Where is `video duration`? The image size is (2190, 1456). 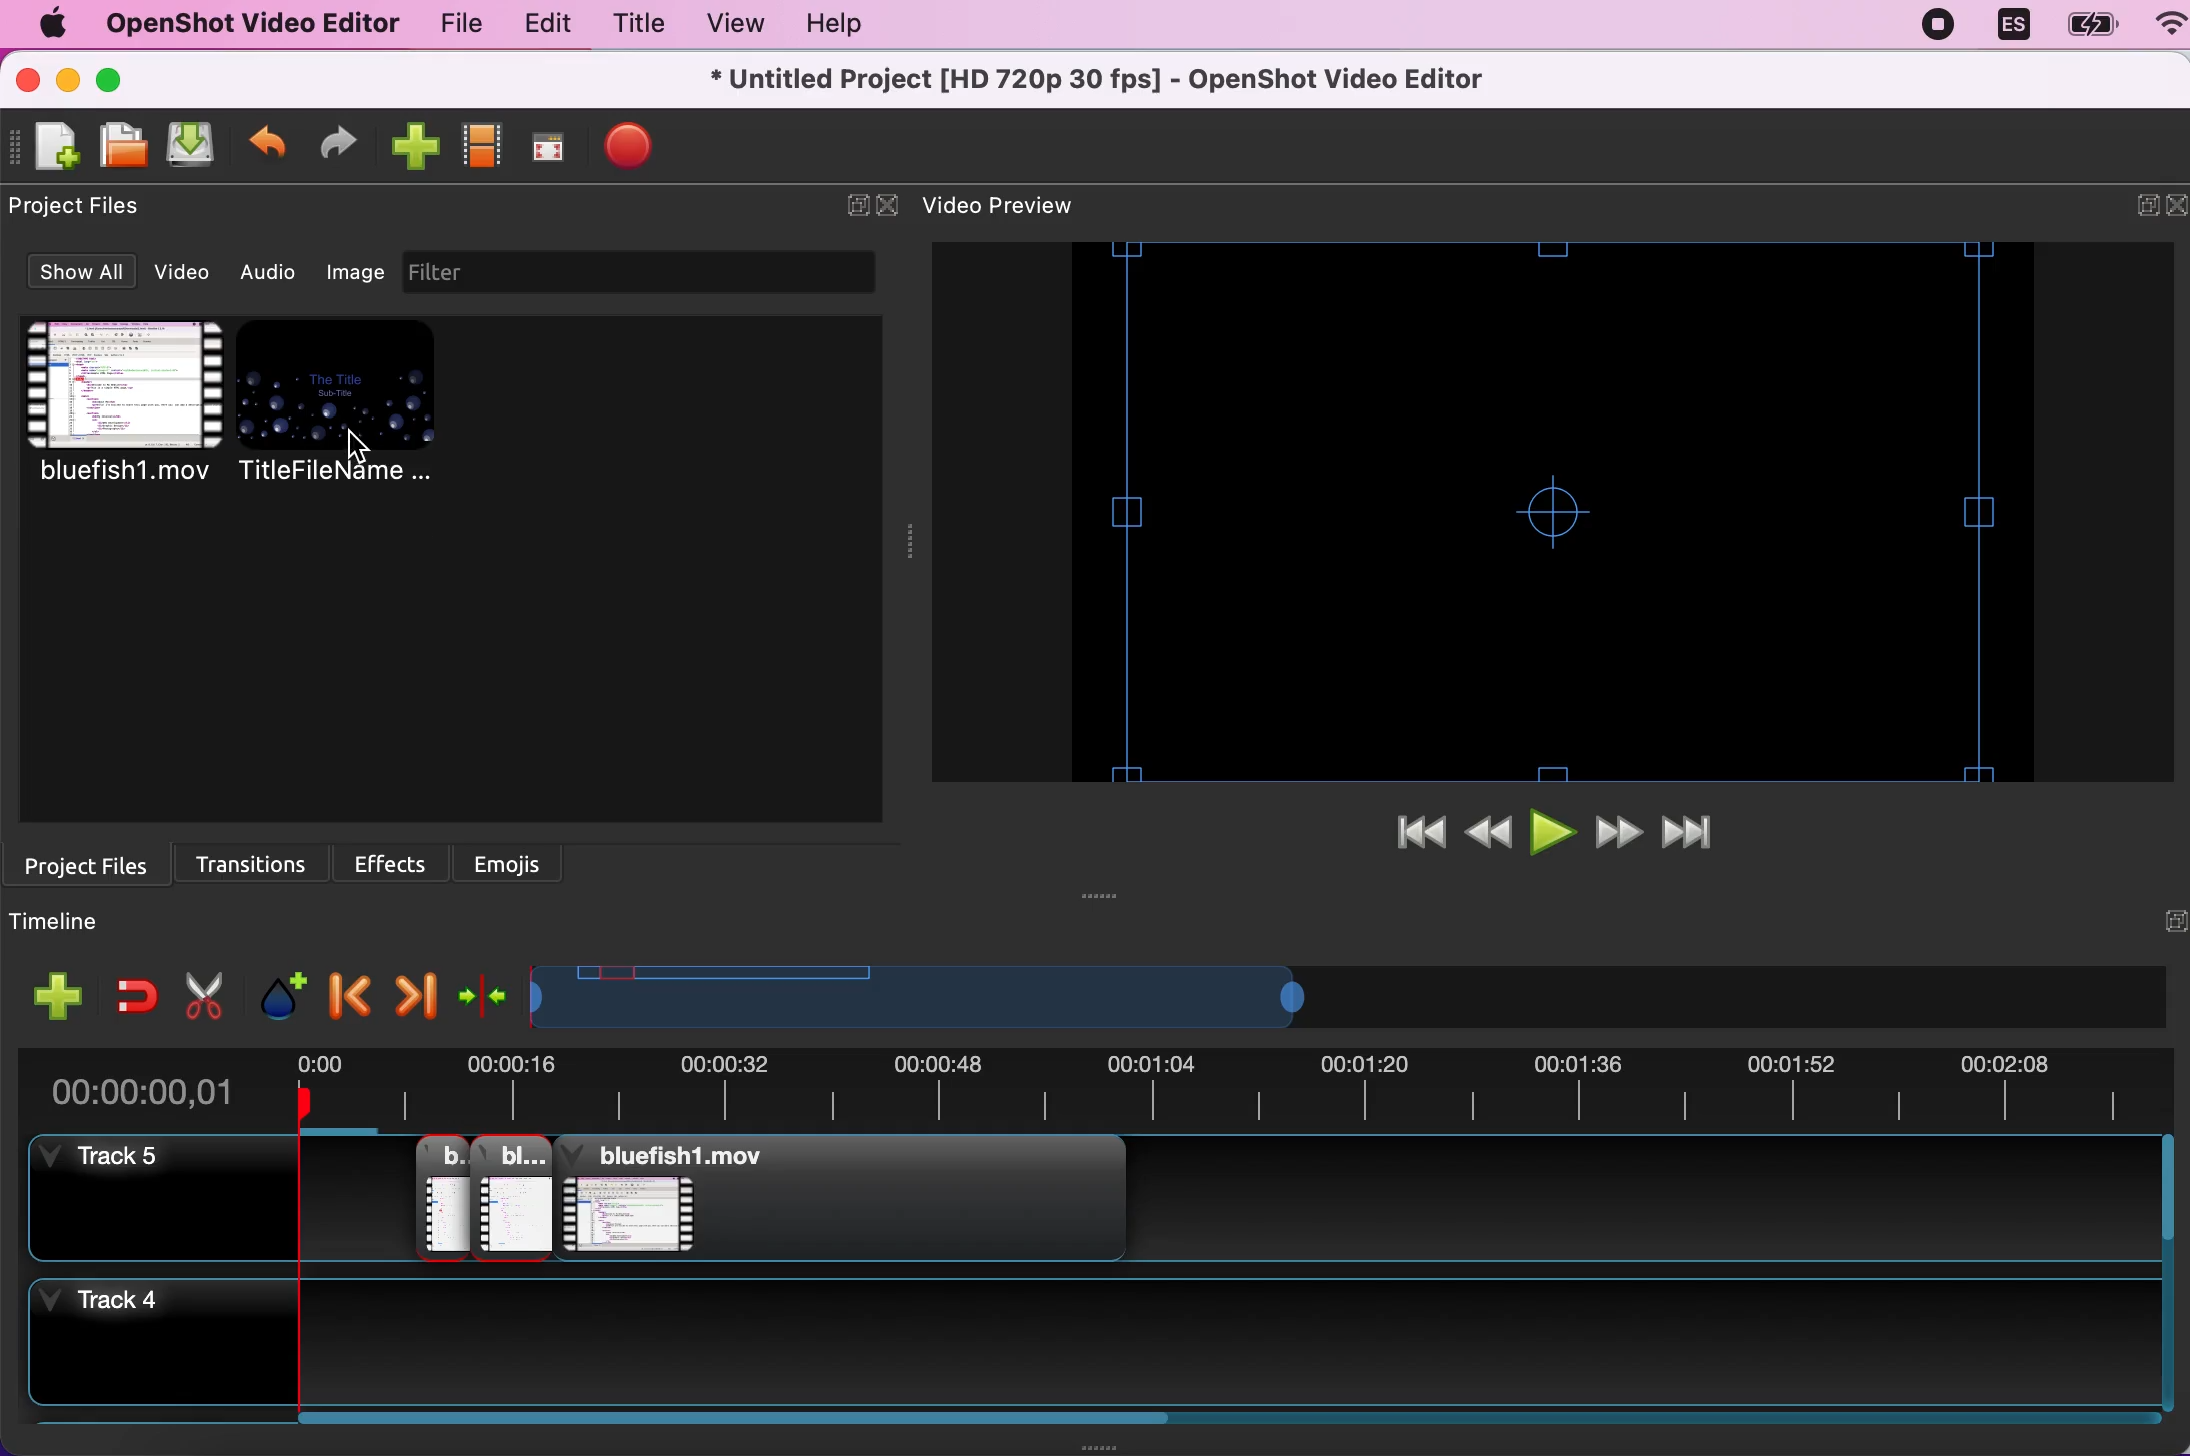
video duration is located at coordinates (1231, 1094).